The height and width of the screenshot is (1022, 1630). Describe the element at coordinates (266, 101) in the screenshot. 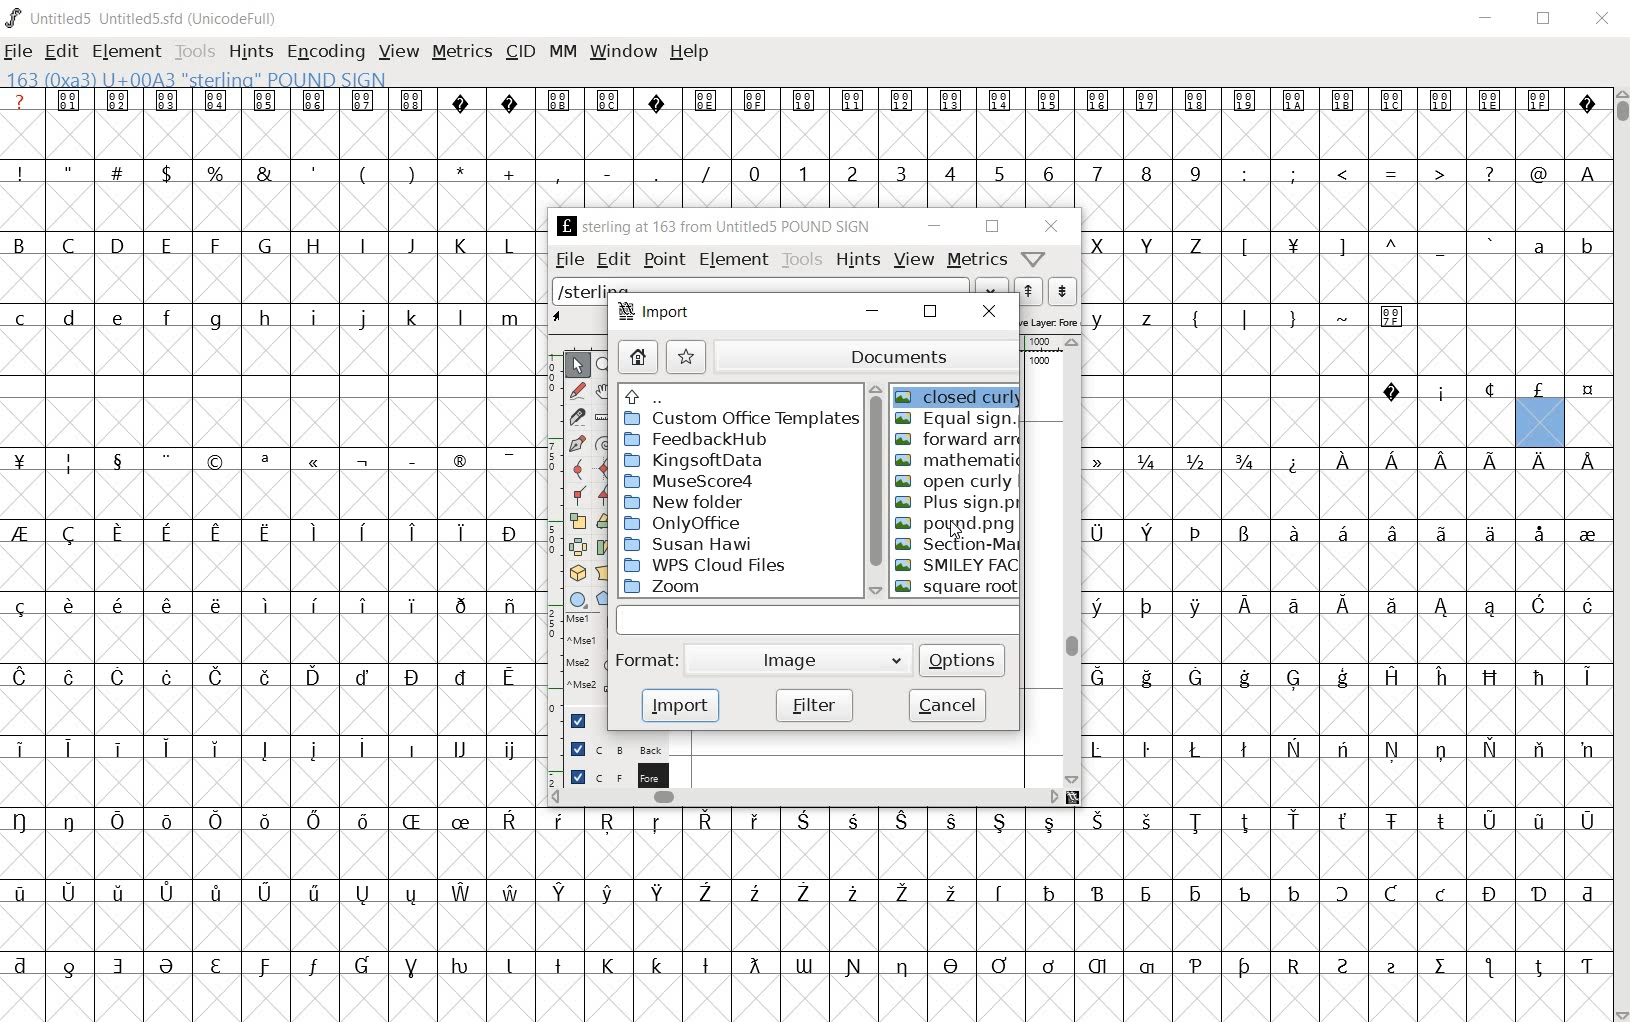

I see `Symbol` at that location.